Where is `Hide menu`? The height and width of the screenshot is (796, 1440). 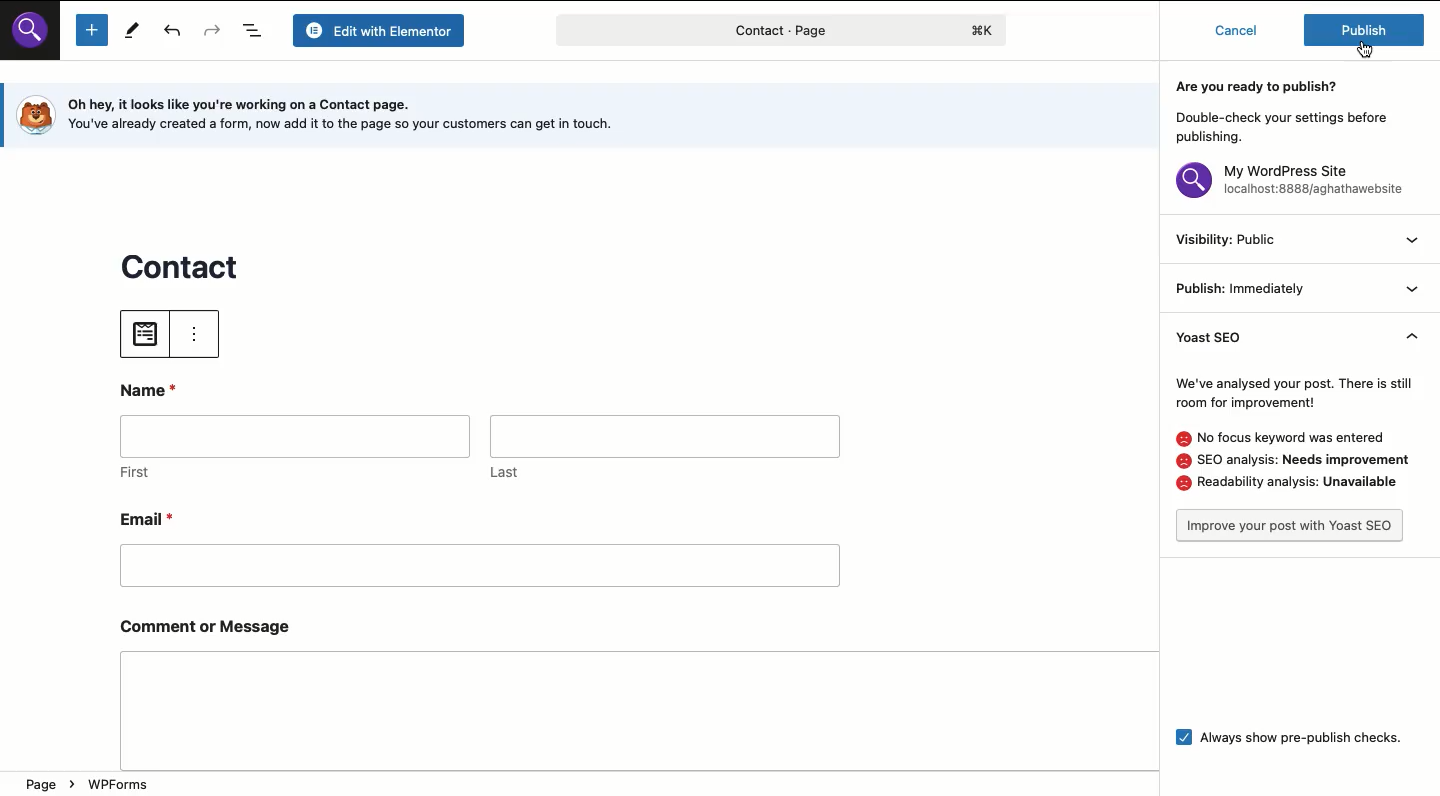
Hide menu is located at coordinates (1407, 333).